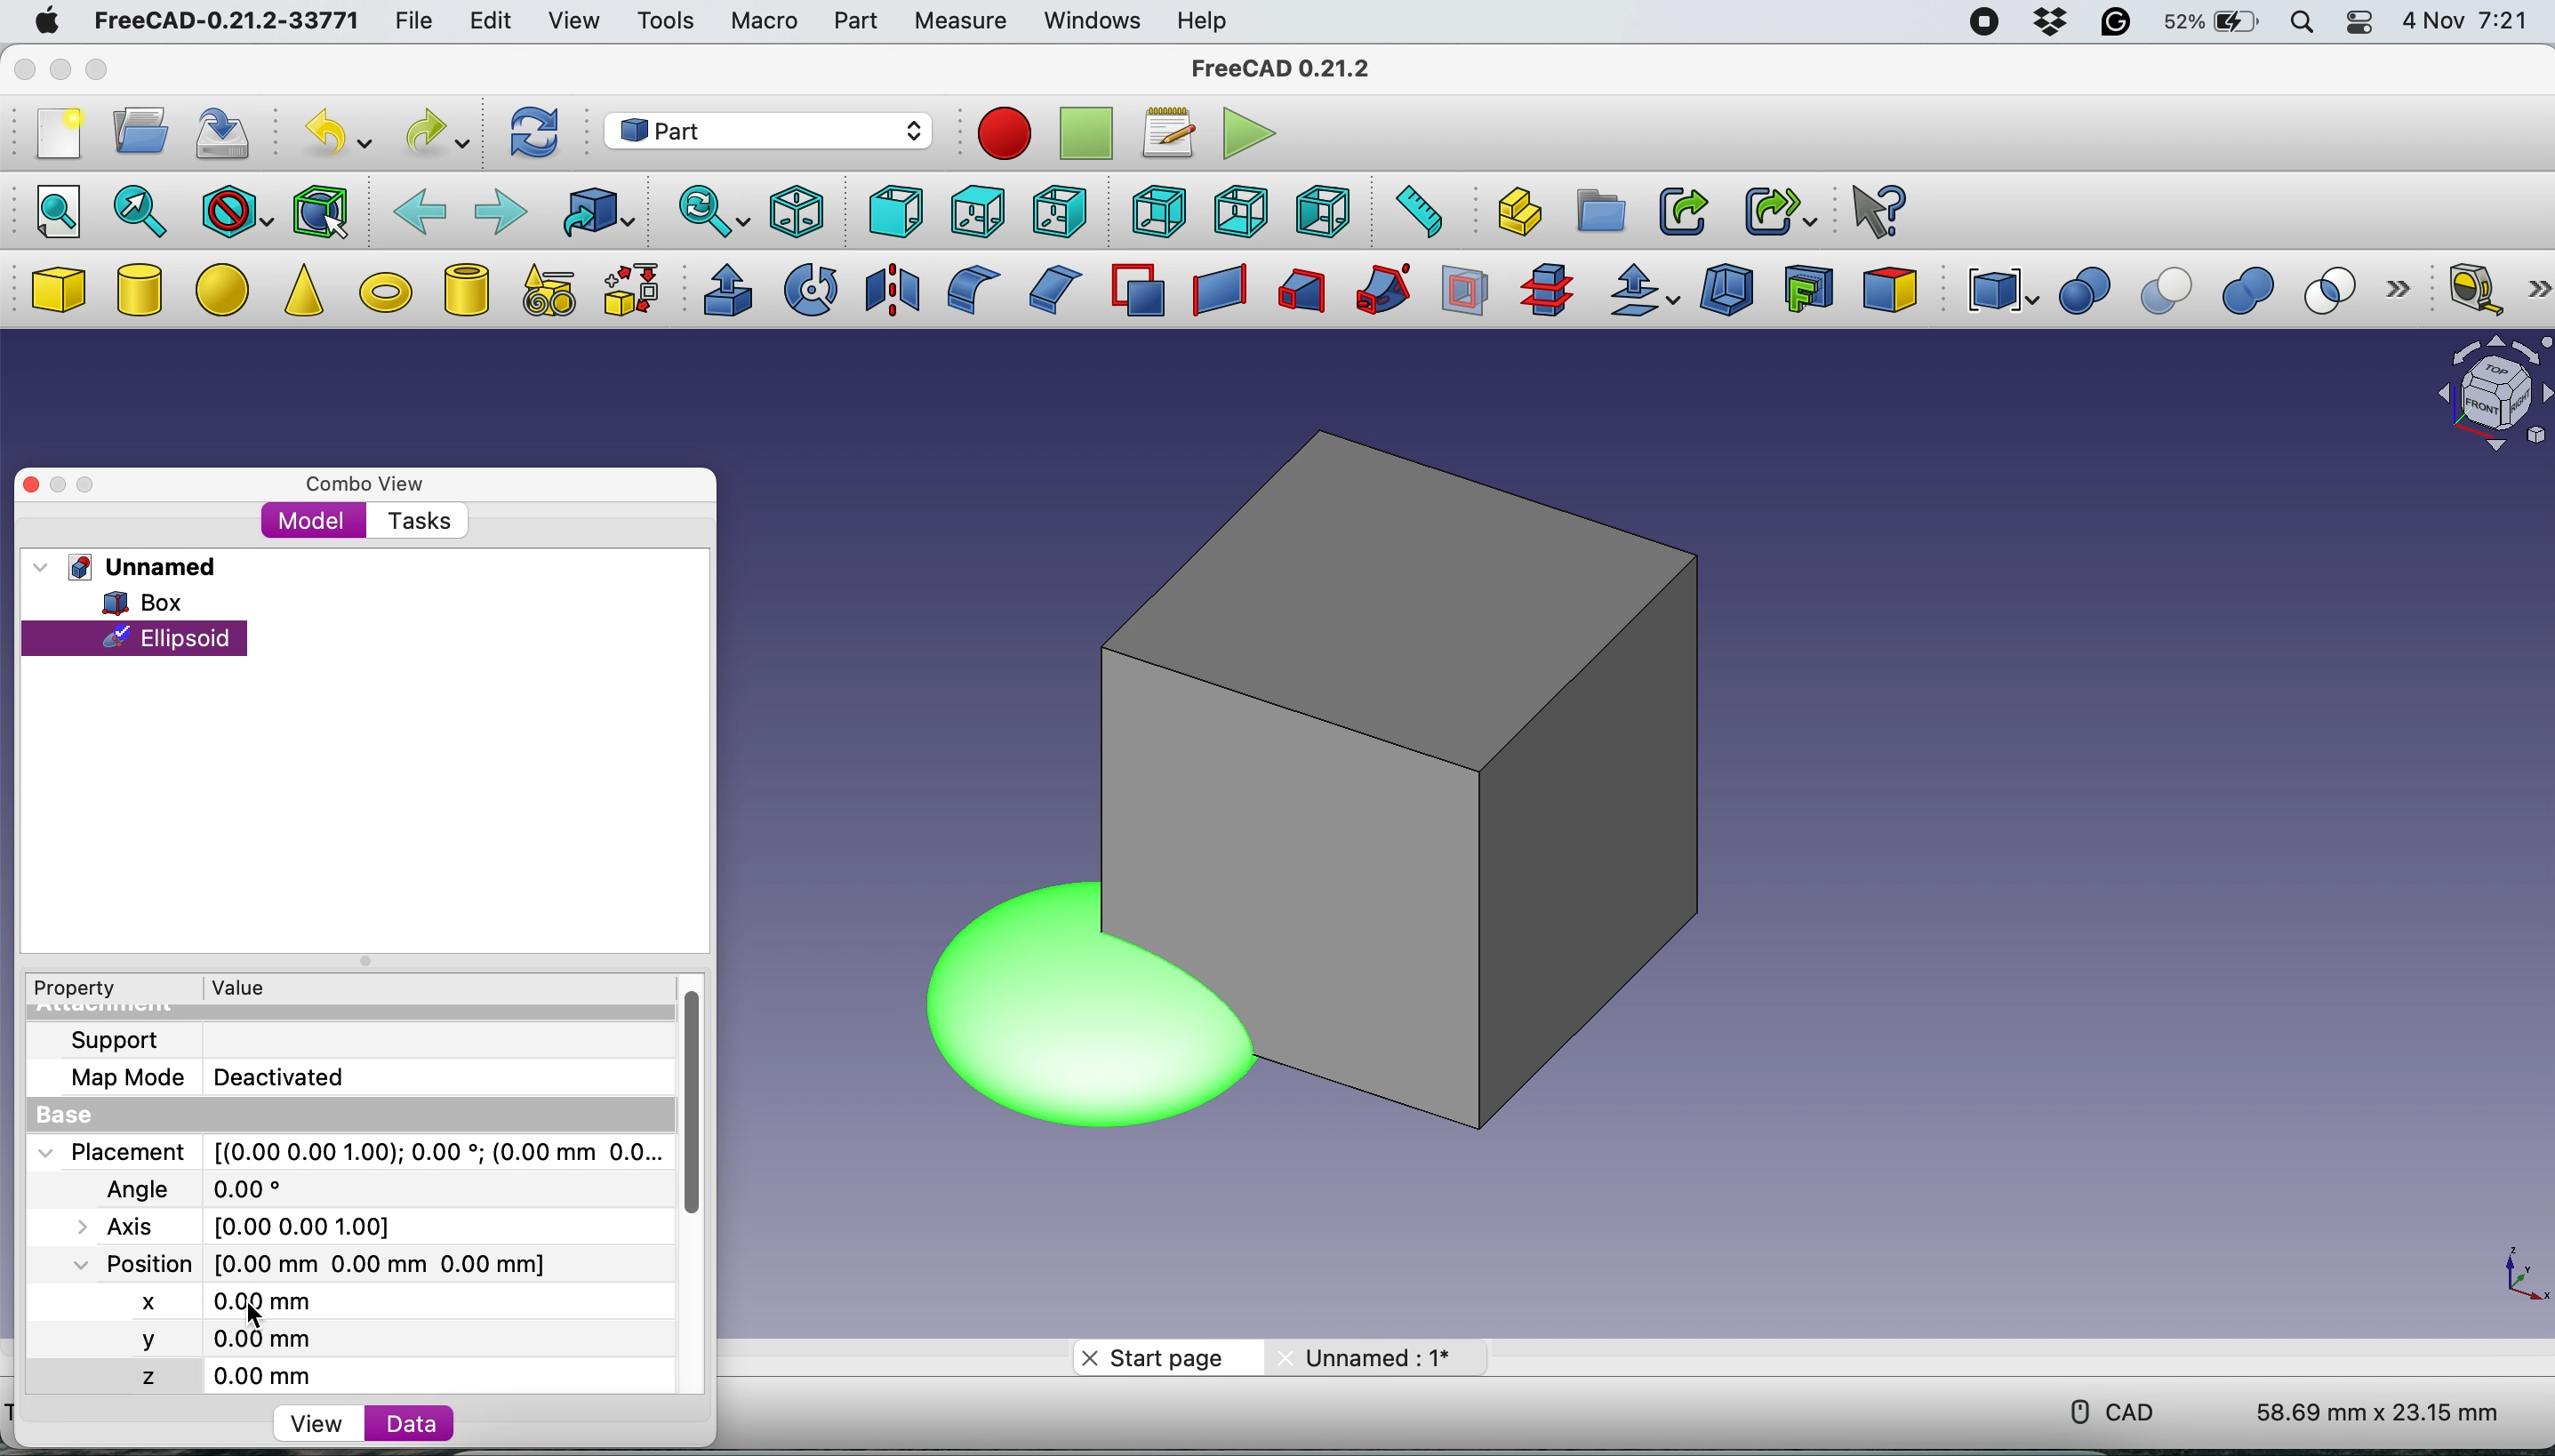  Describe the element at coordinates (420, 209) in the screenshot. I see `backward` at that location.